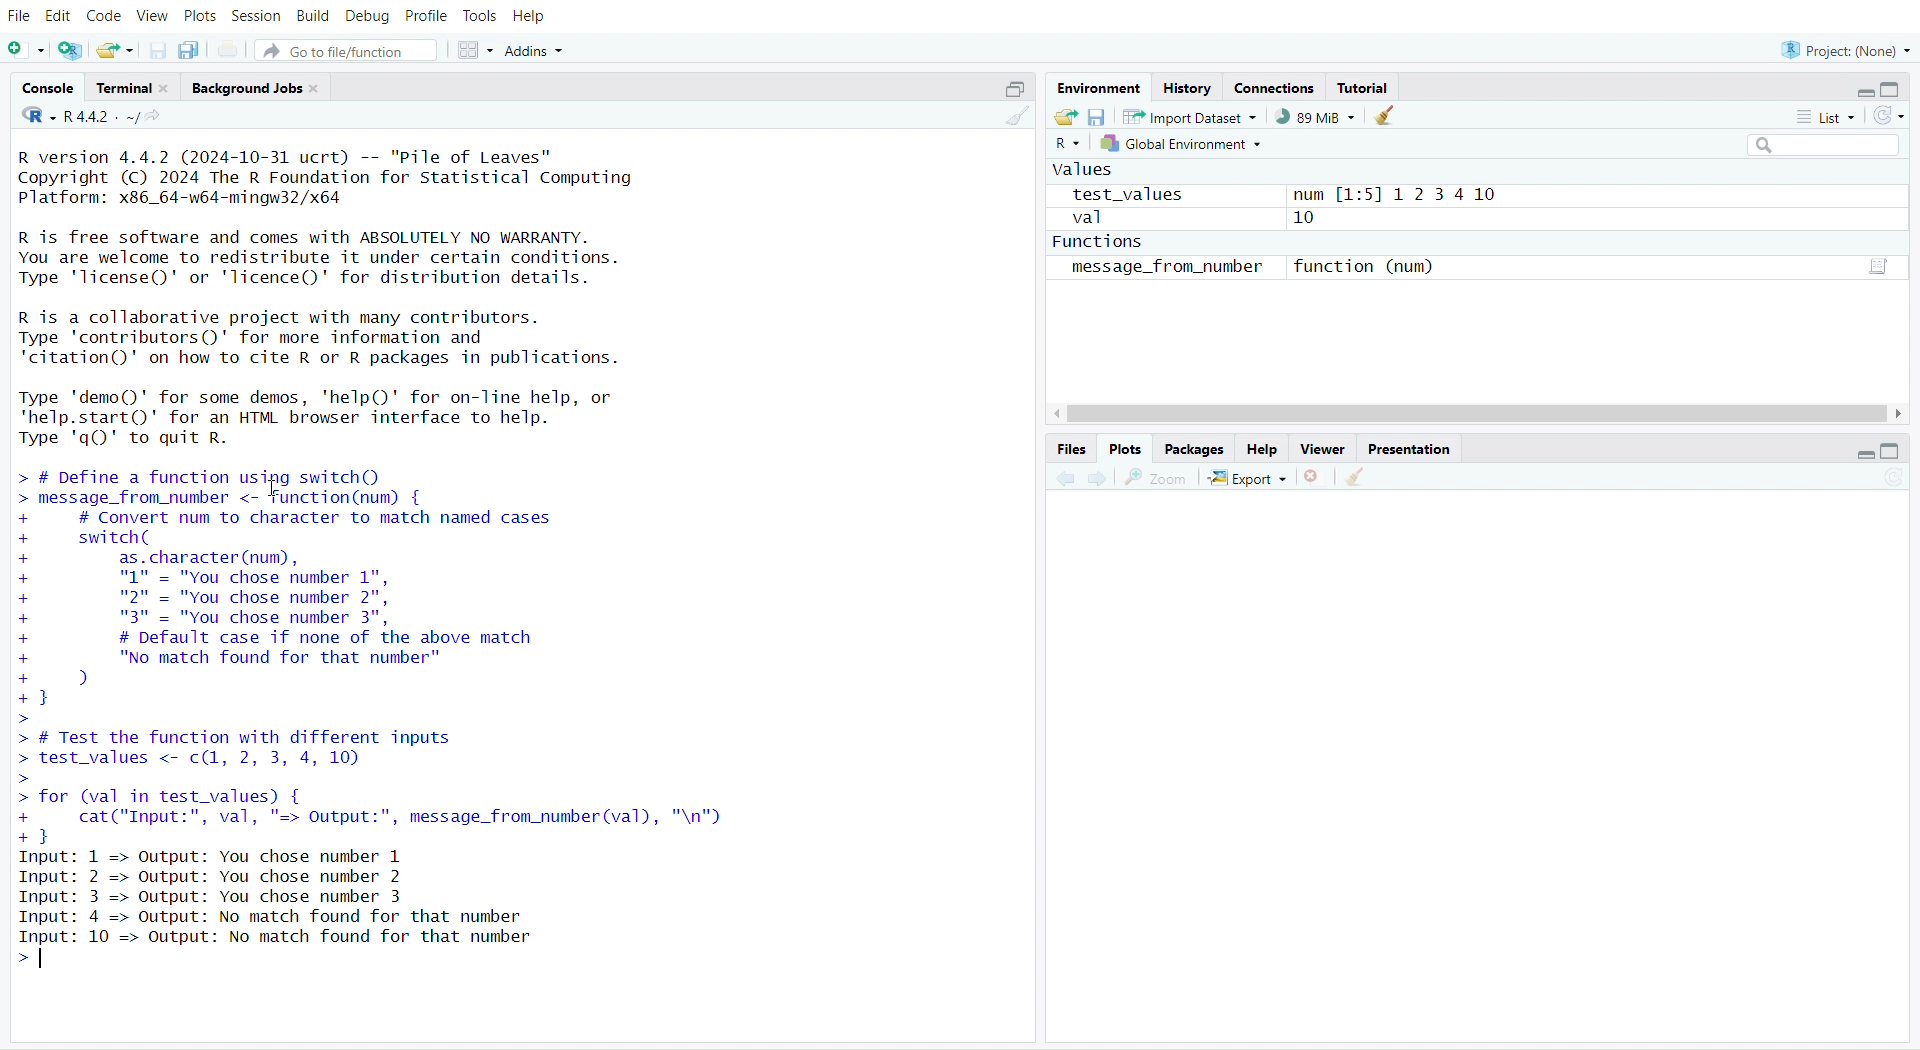  Describe the element at coordinates (154, 50) in the screenshot. I see `Save current document (Ctrl + S)` at that location.